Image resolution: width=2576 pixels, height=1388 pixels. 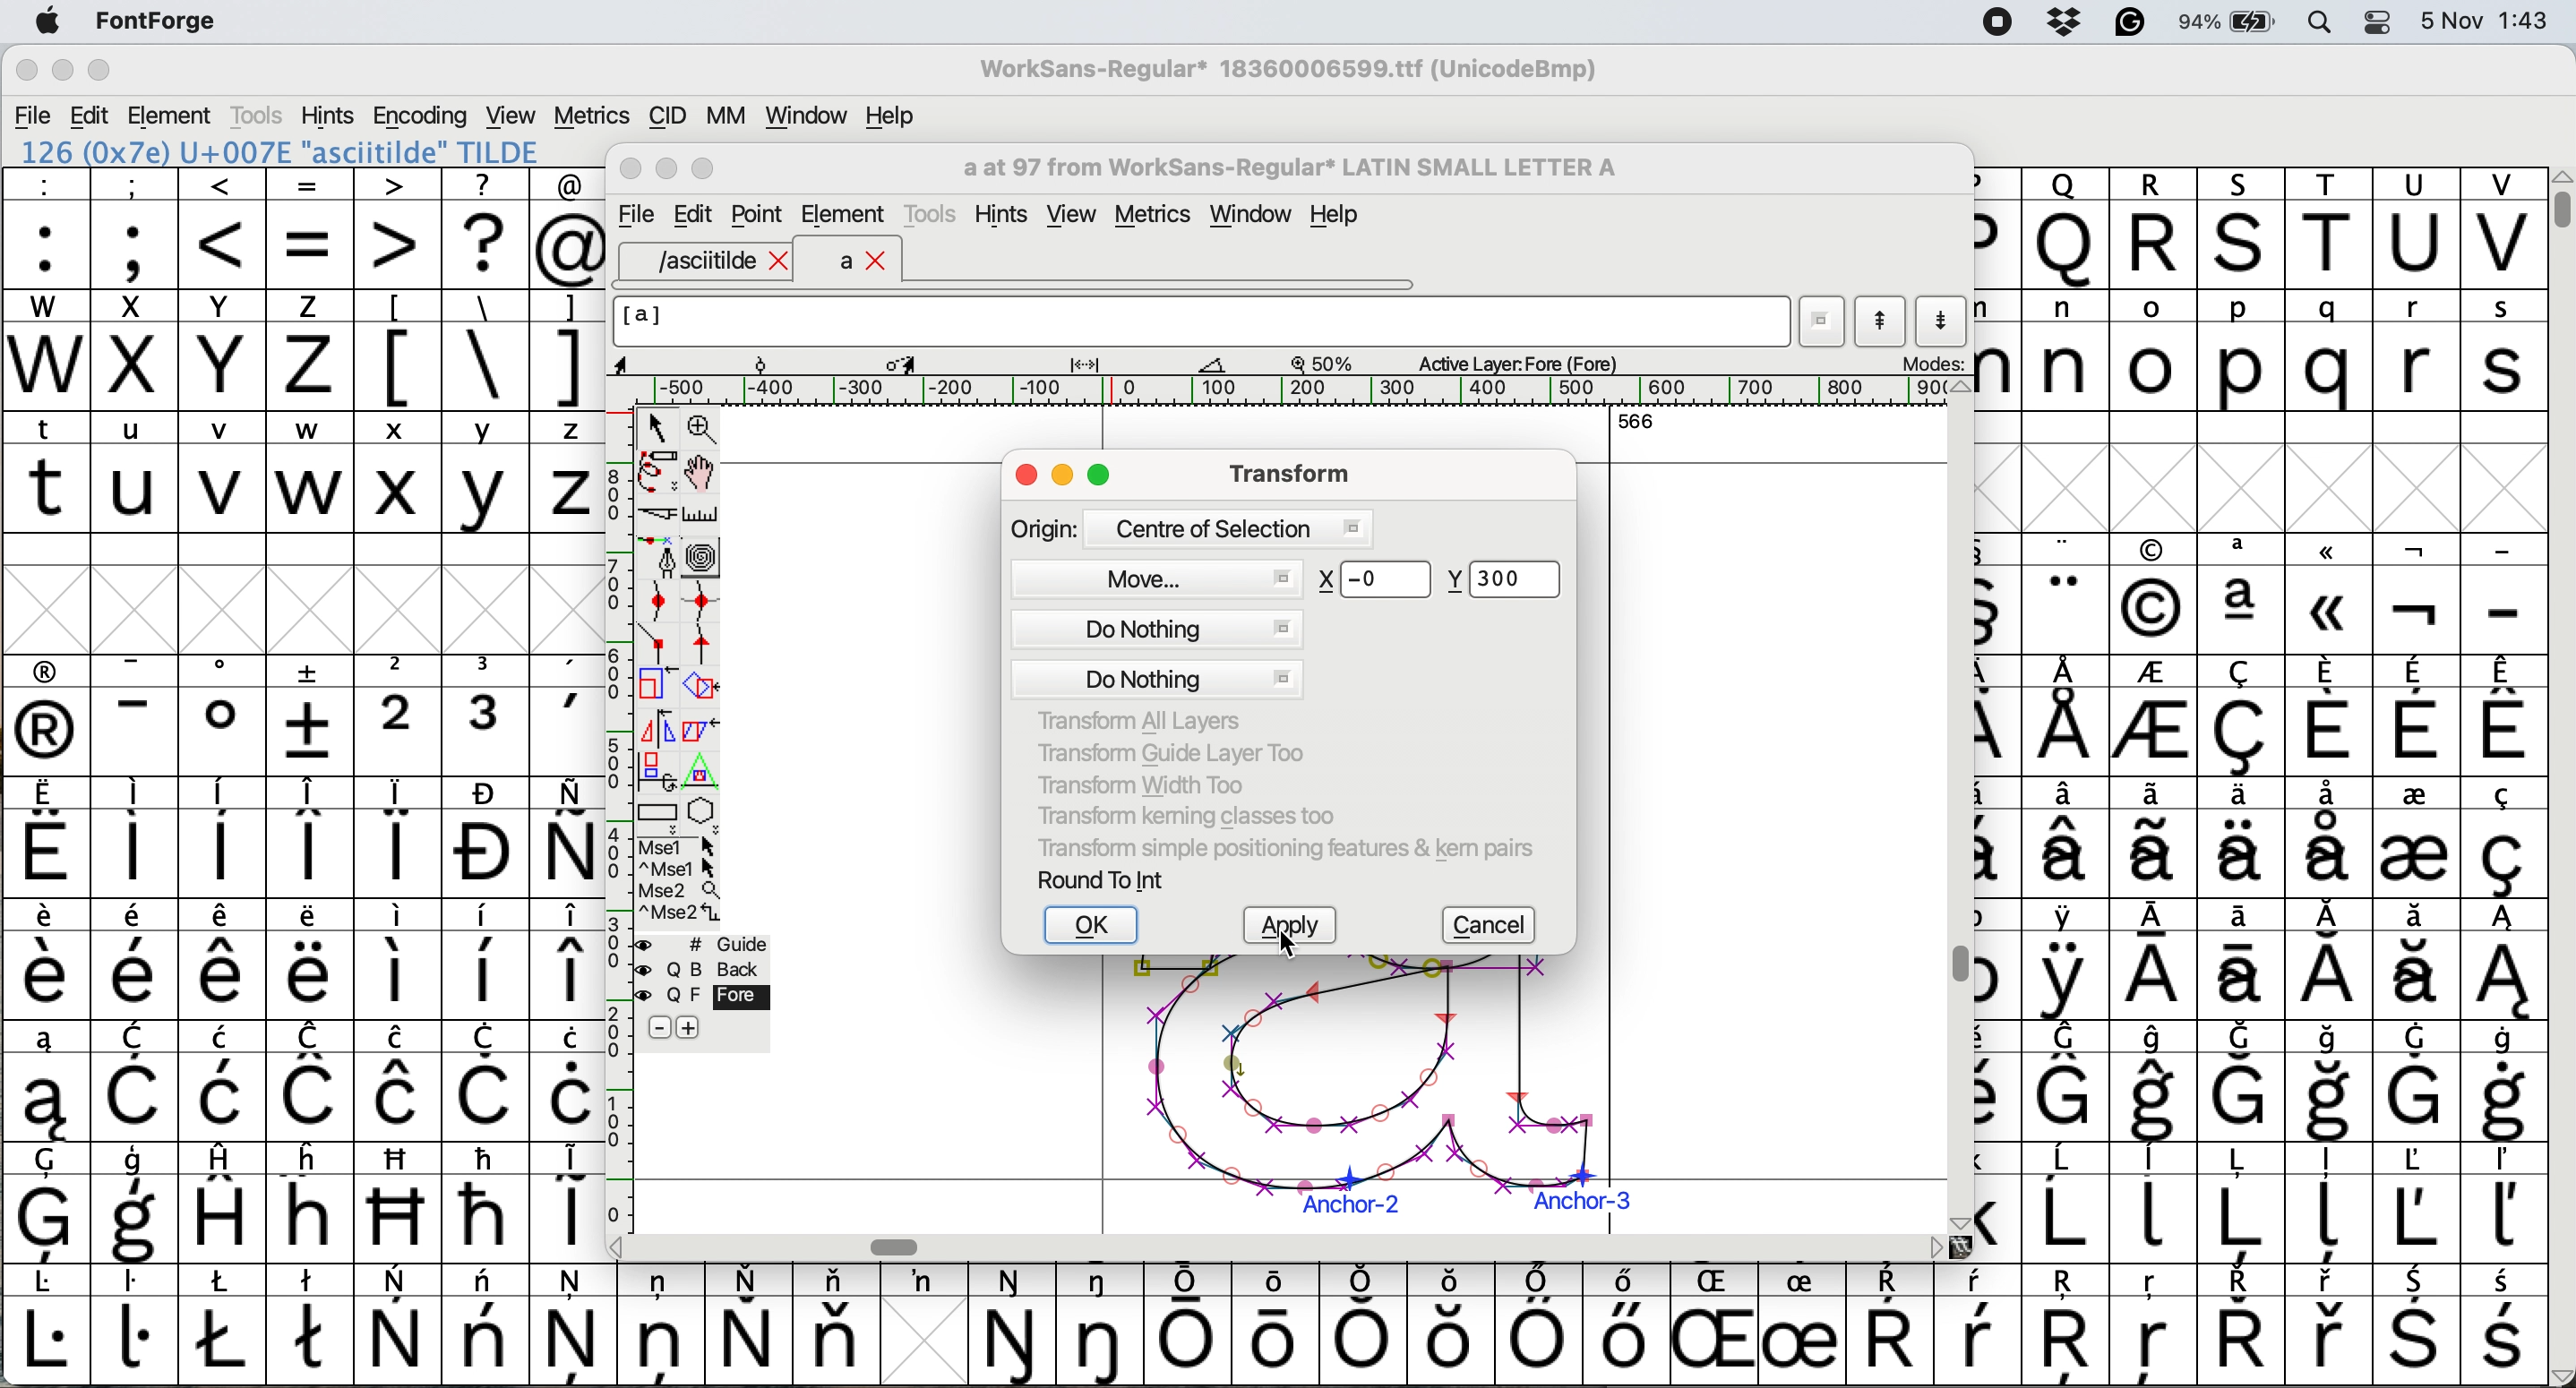 What do you see at coordinates (704, 997) in the screenshot?
I see `fore` at bounding box center [704, 997].